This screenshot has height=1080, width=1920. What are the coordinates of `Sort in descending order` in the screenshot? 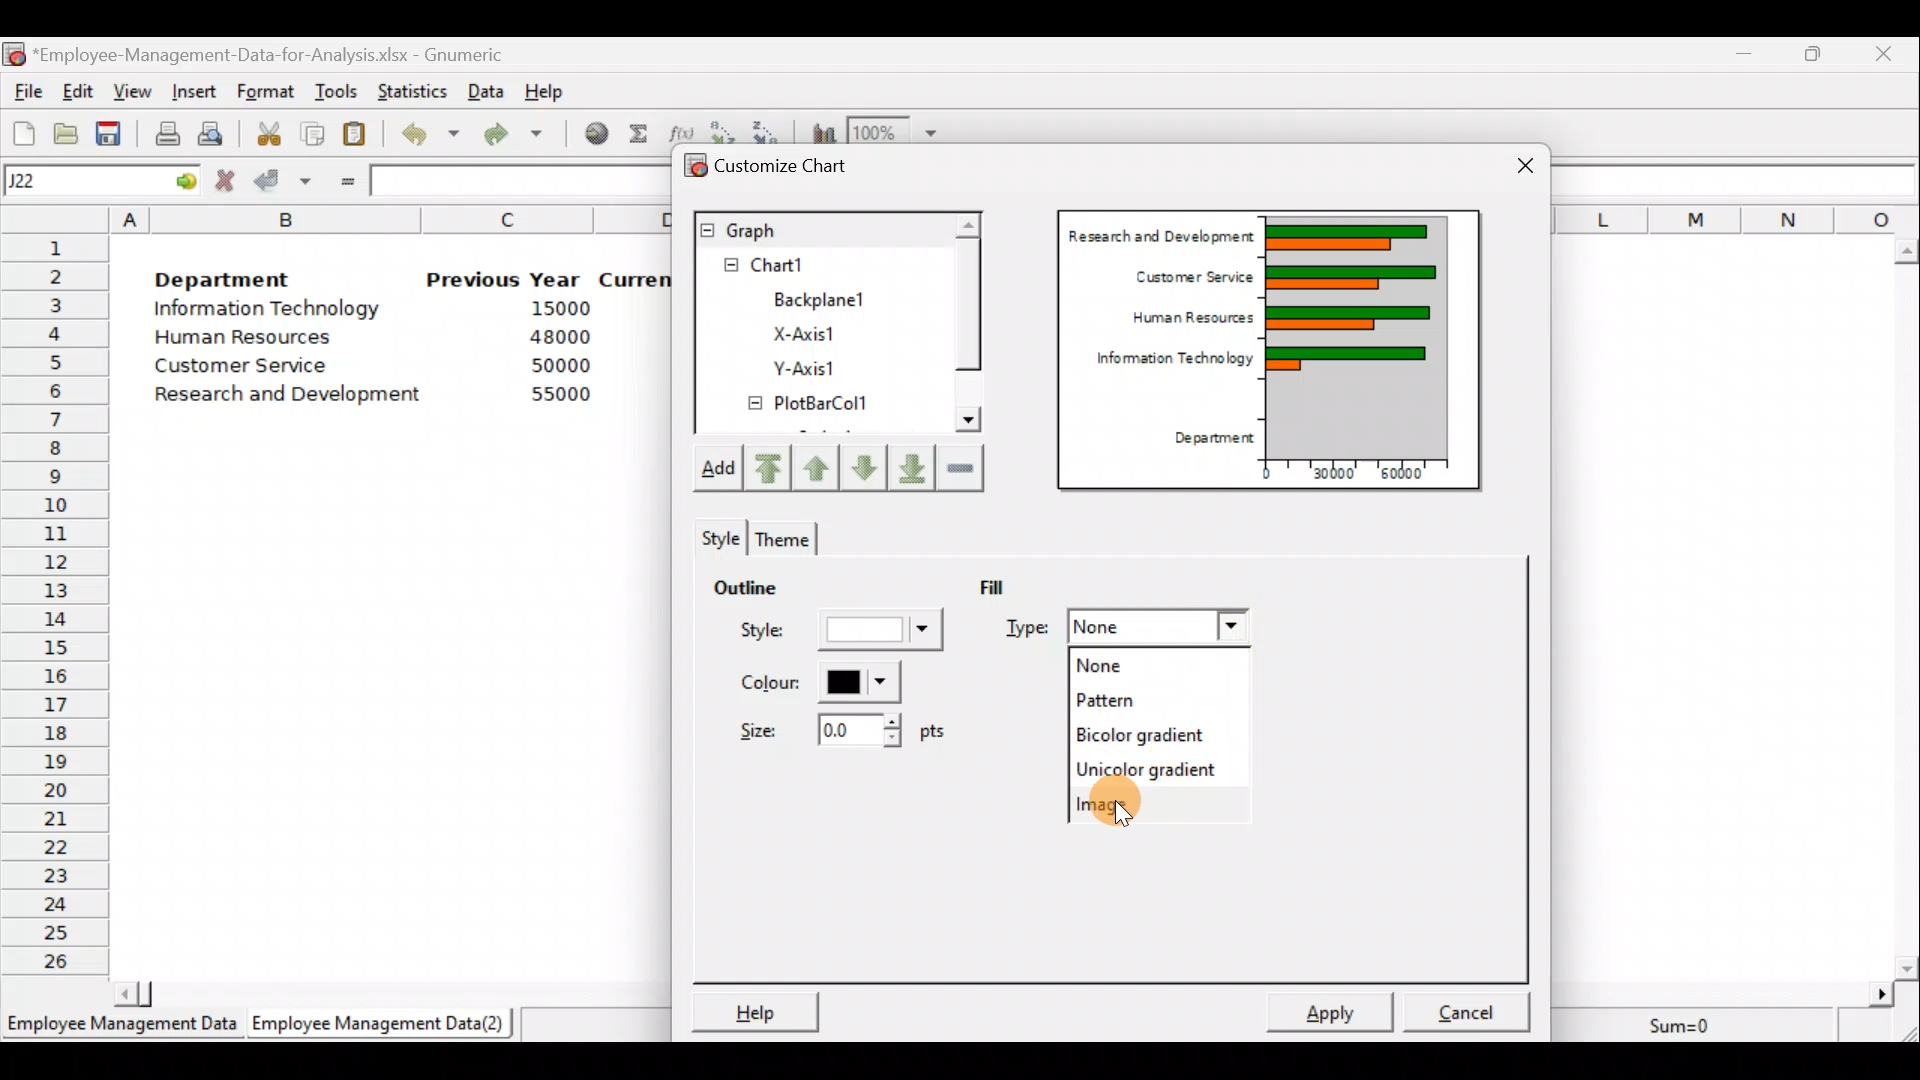 It's located at (769, 129).